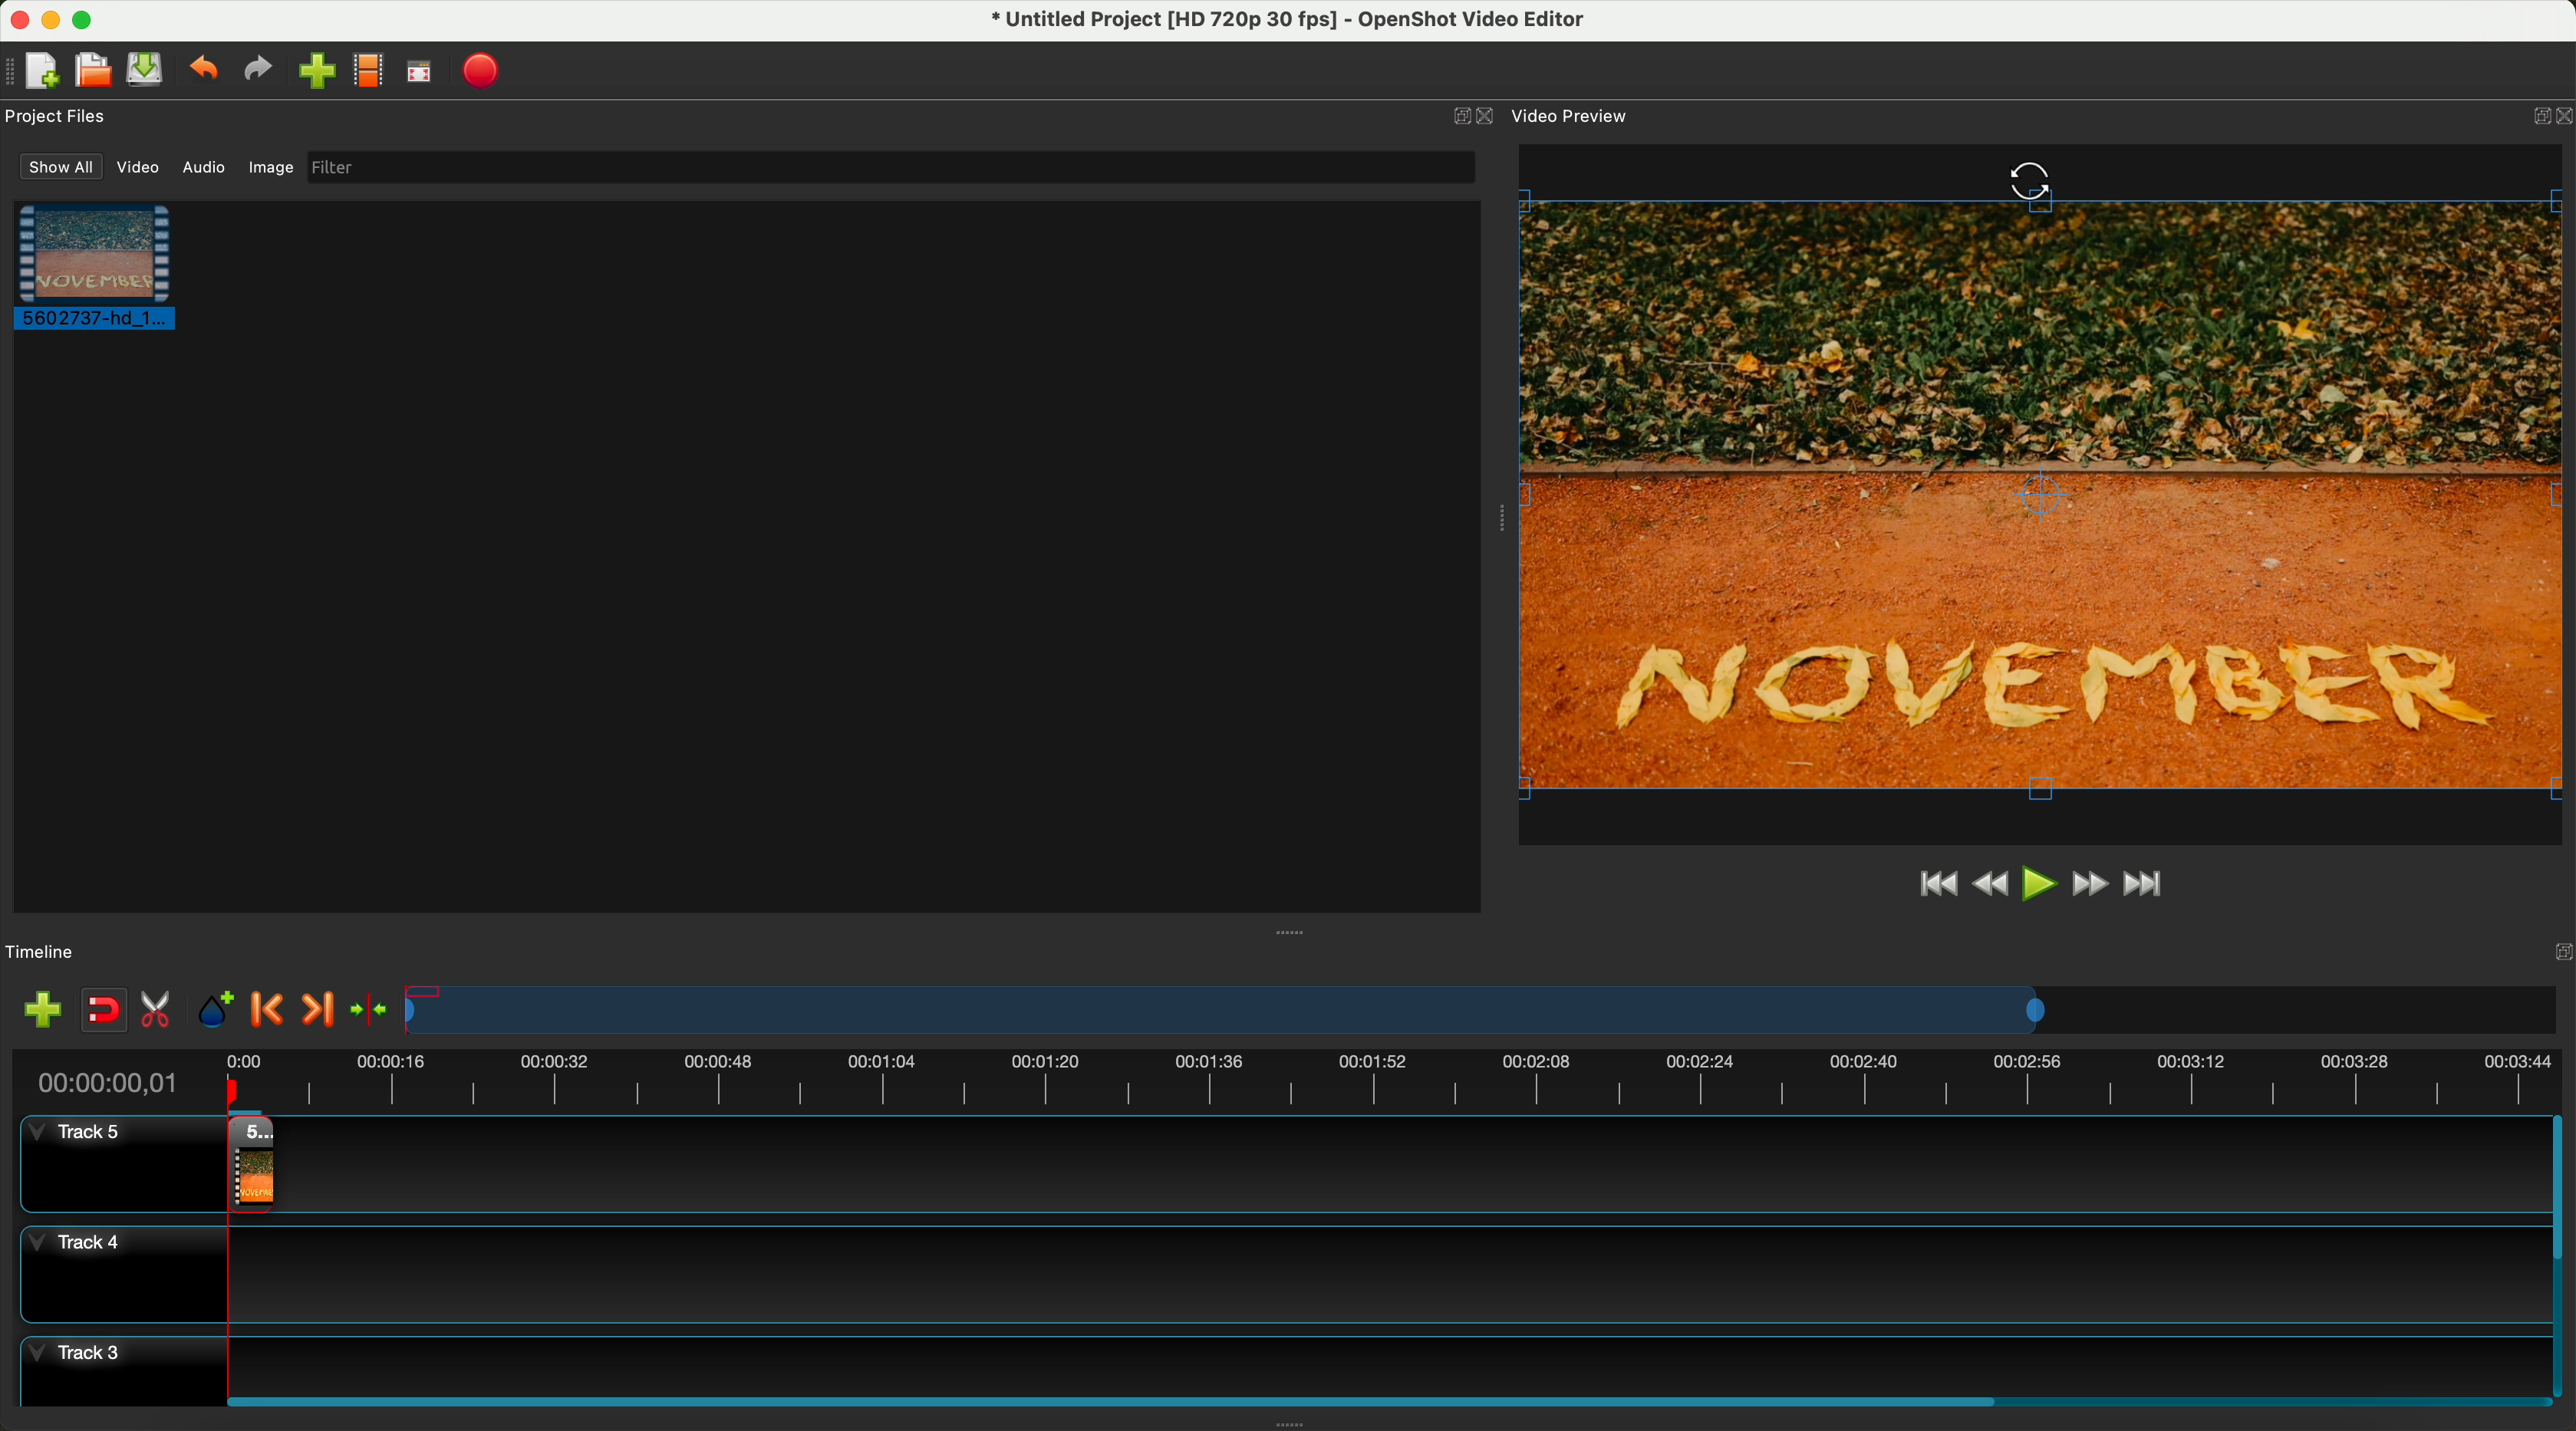 Image resolution: width=2576 pixels, height=1431 pixels. I want to click on scrollbar, so click(2560, 1253).